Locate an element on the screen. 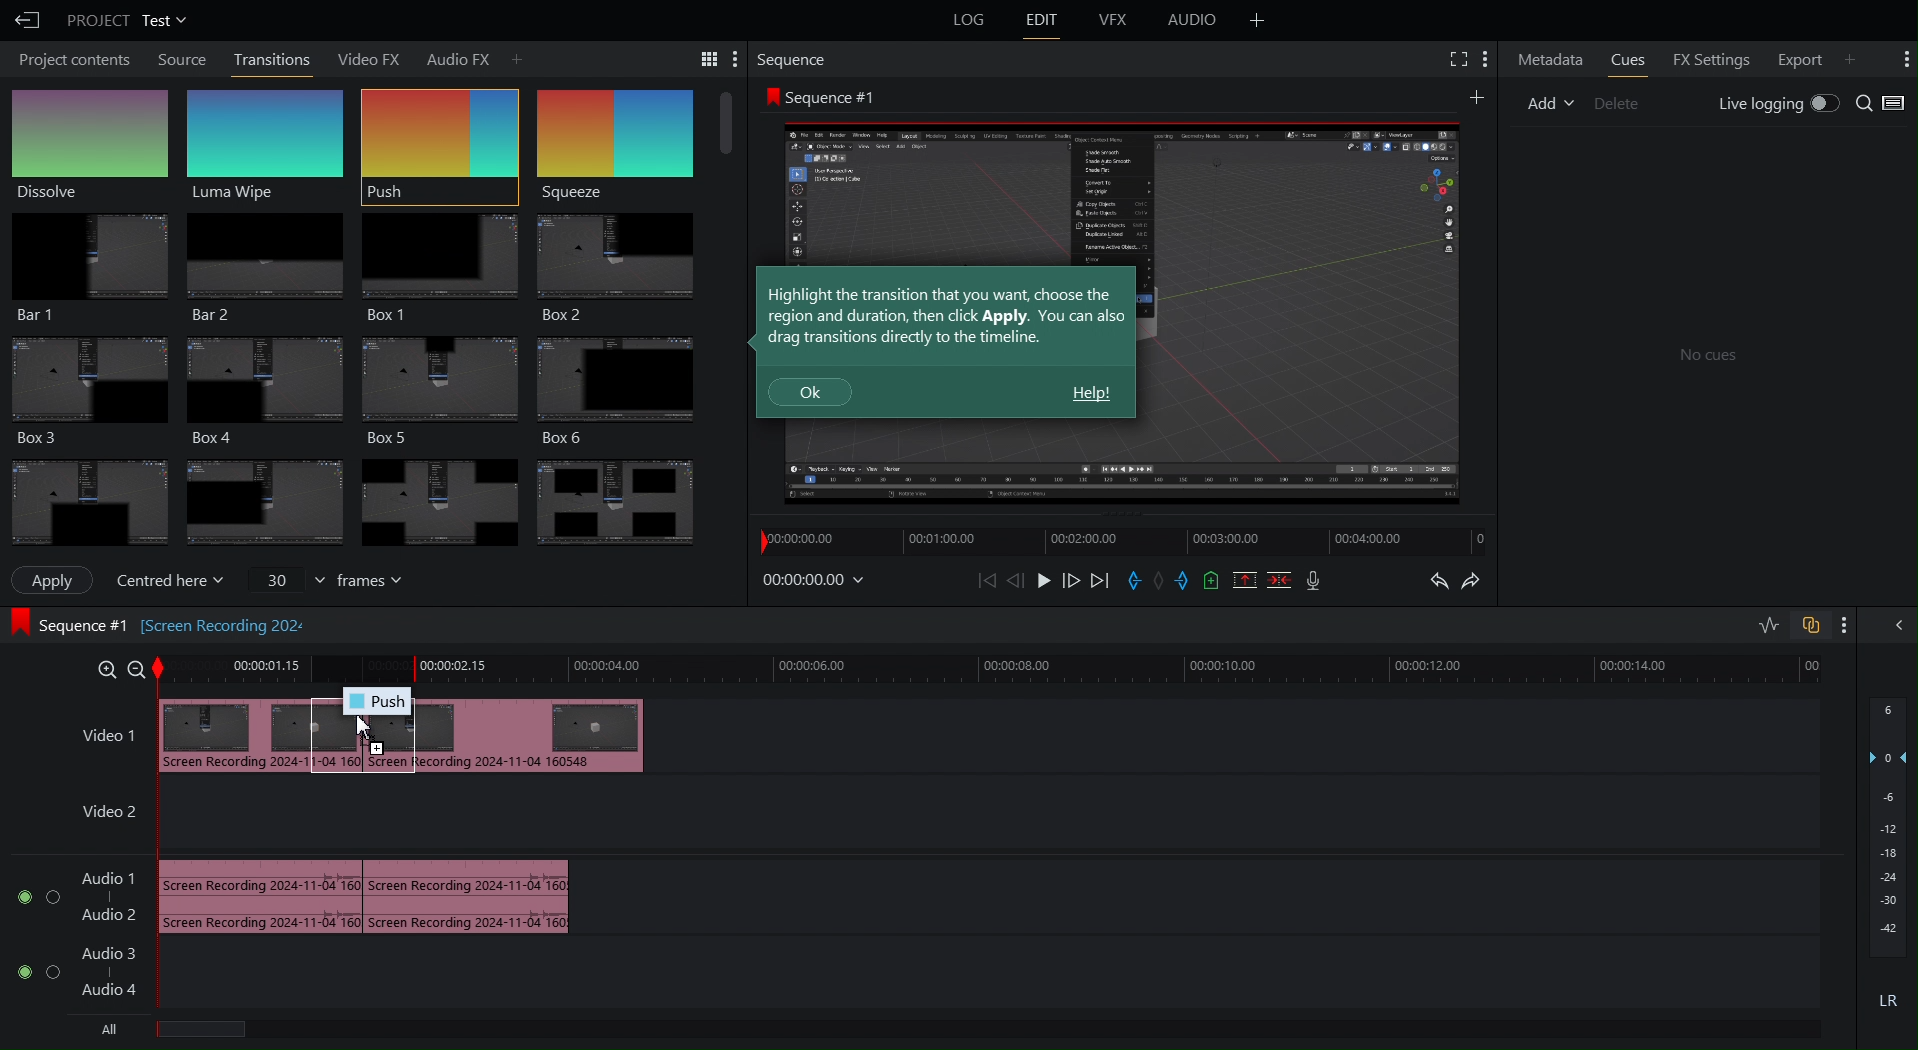 This screenshot has height=1050, width=1918. Highlight the transition that you want, choose the
region and duration, then click Apply. You can also
drag transitions directly to the timeline. is located at coordinates (947, 315).